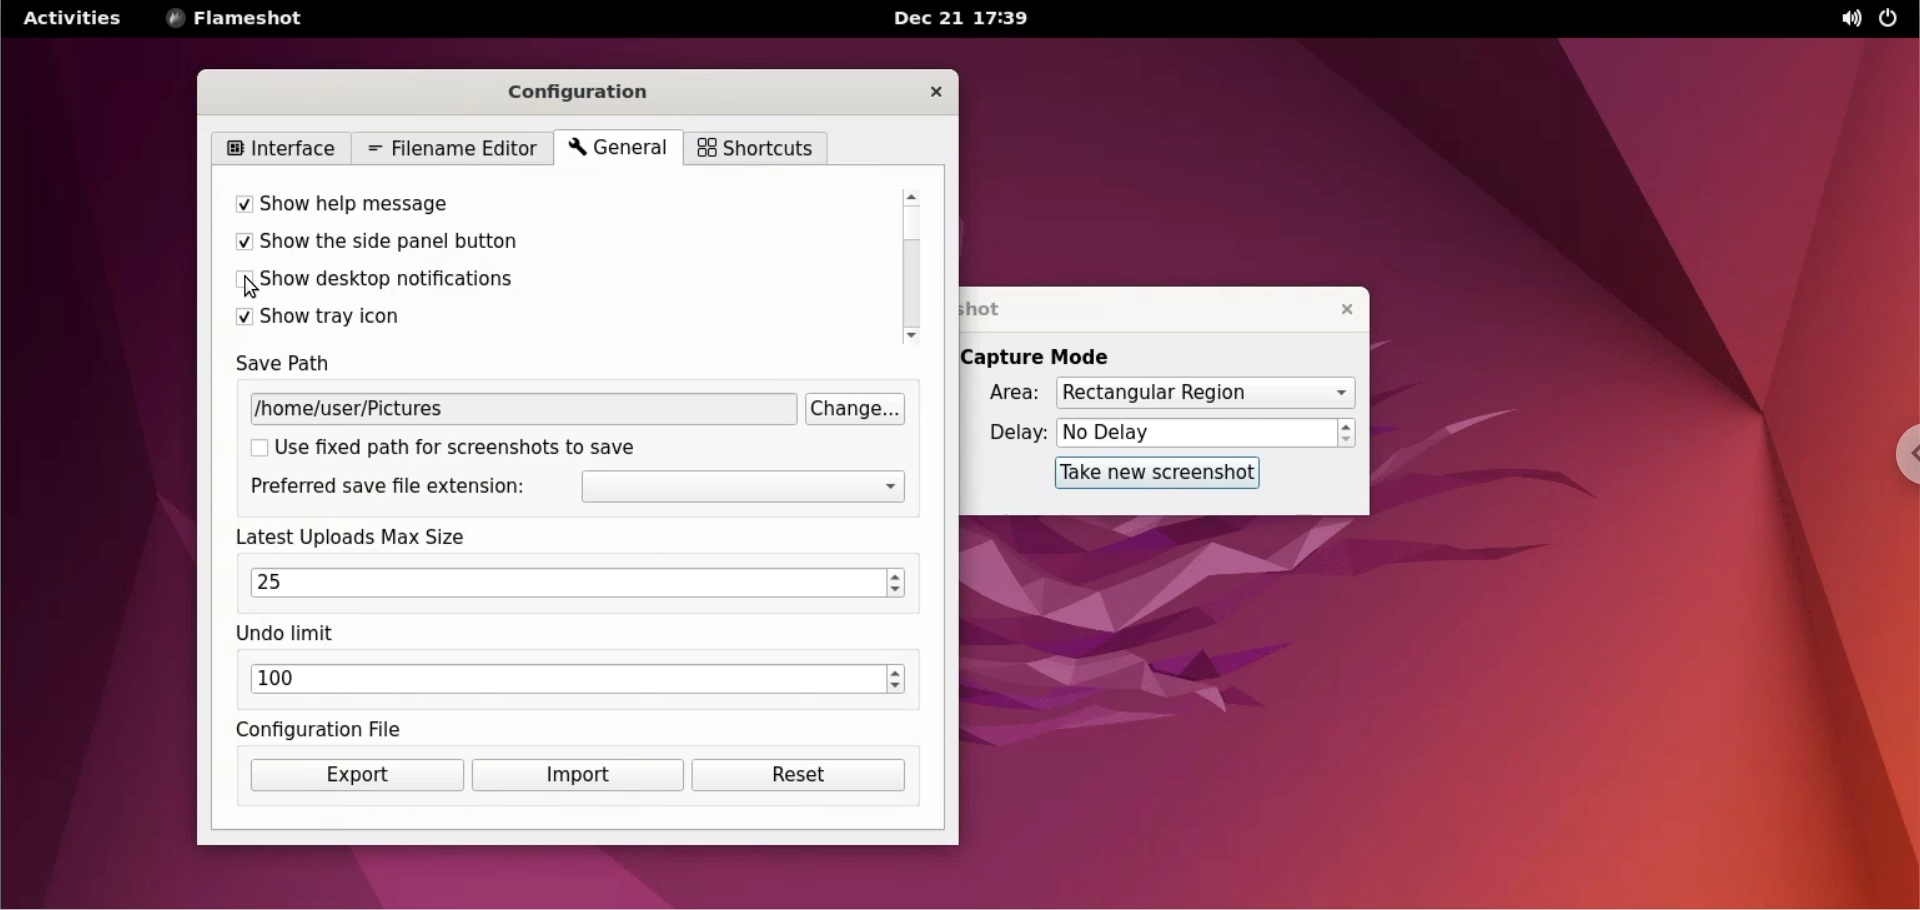  Describe the element at coordinates (896, 583) in the screenshot. I see `increment or decrement upload max size` at that location.